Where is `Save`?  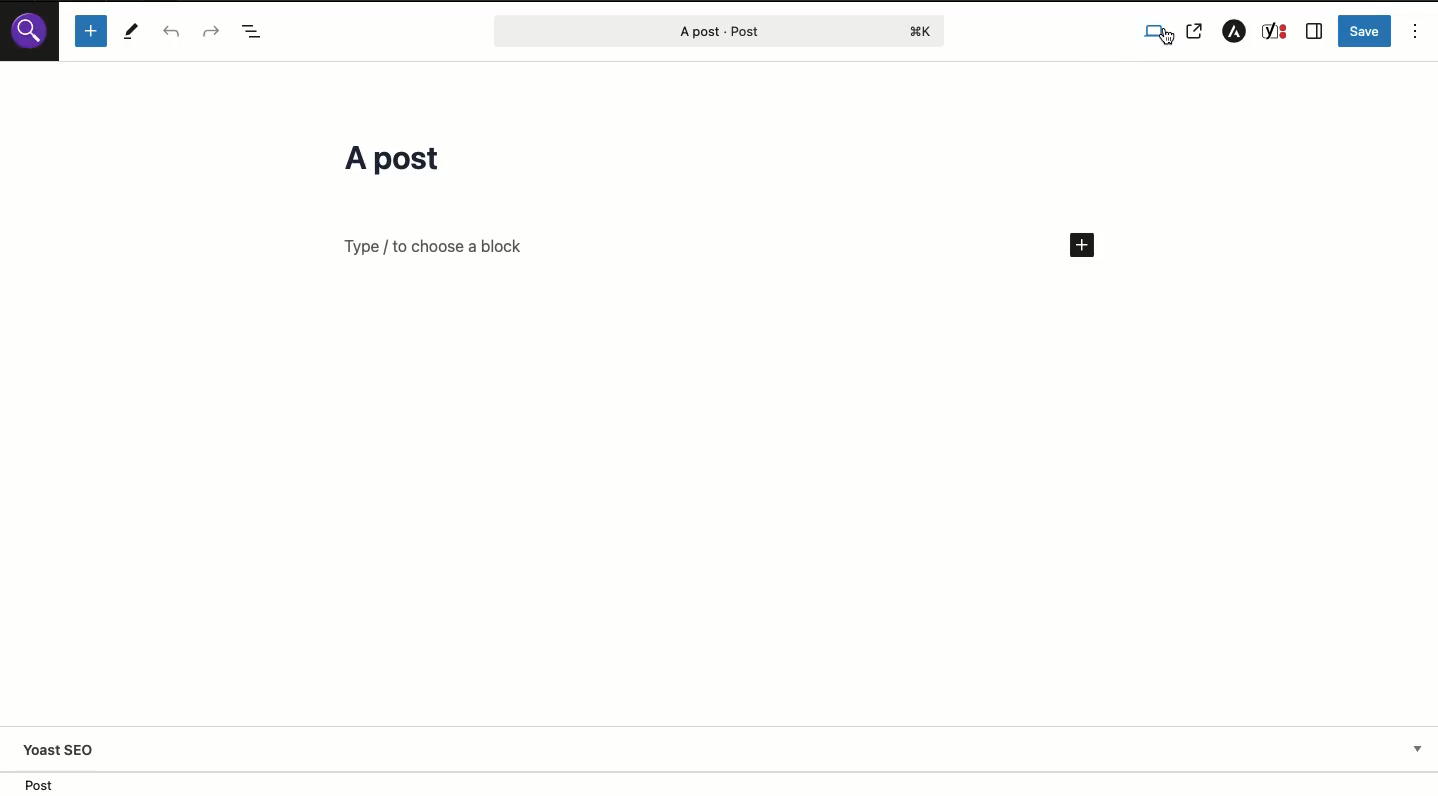 Save is located at coordinates (1365, 29).